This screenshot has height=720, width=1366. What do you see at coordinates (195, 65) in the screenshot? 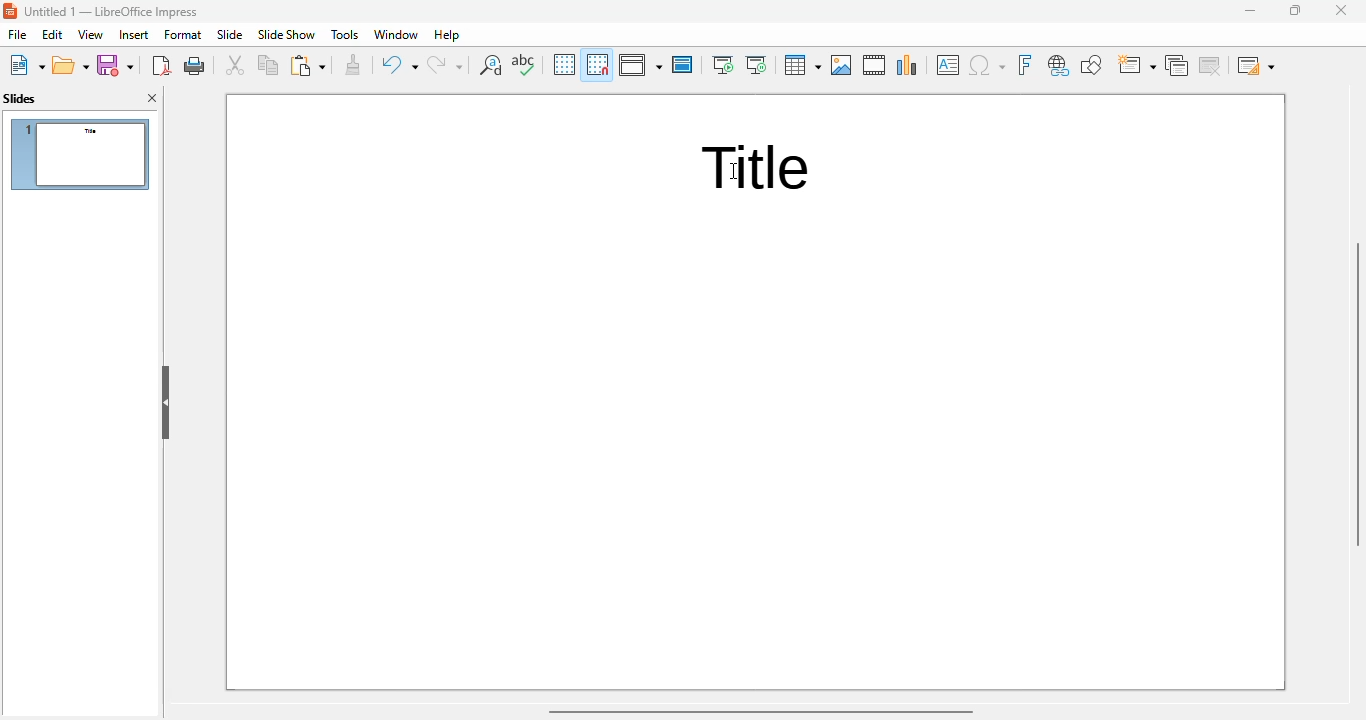
I see `print` at bounding box center [195, 65].